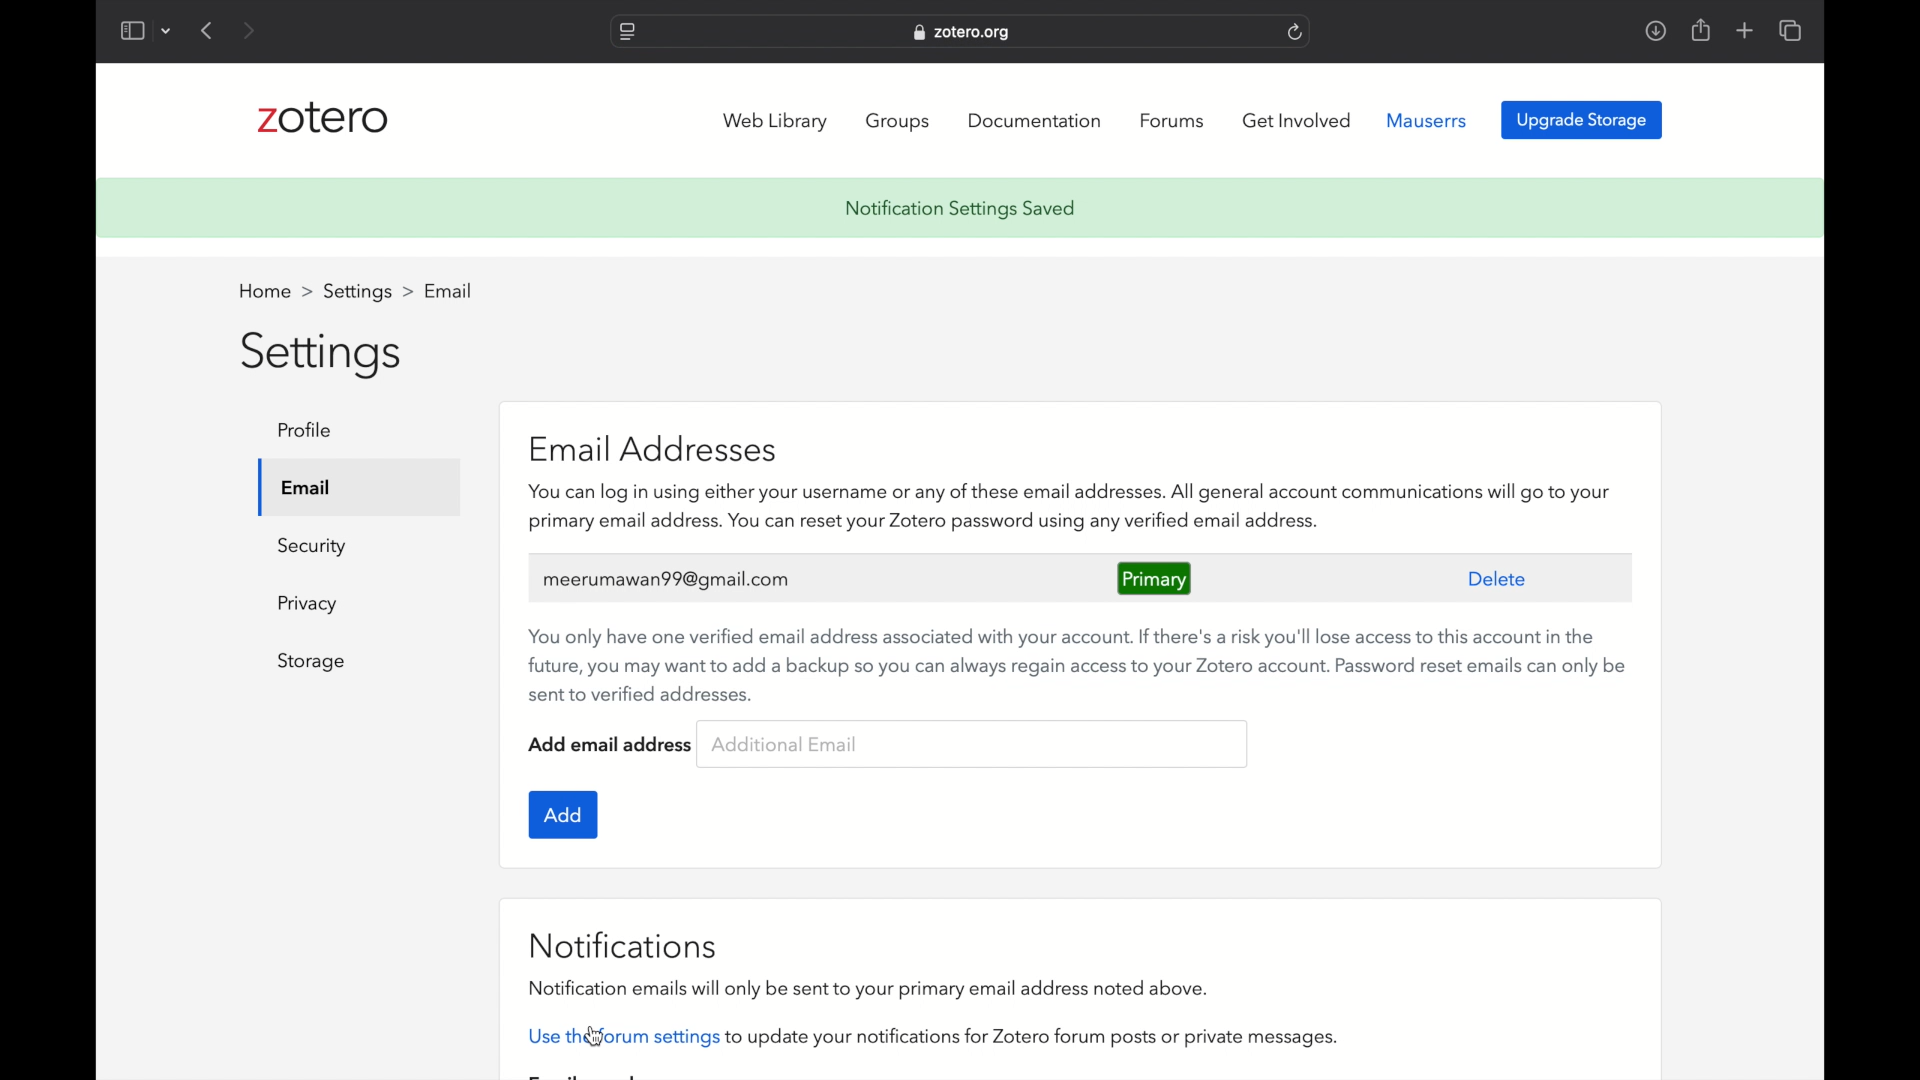 The width and height of the screenshot is (1920, 1080). Describe the element at coordinates (314, 548) in the screenshot. I see `eccurity` at that location.